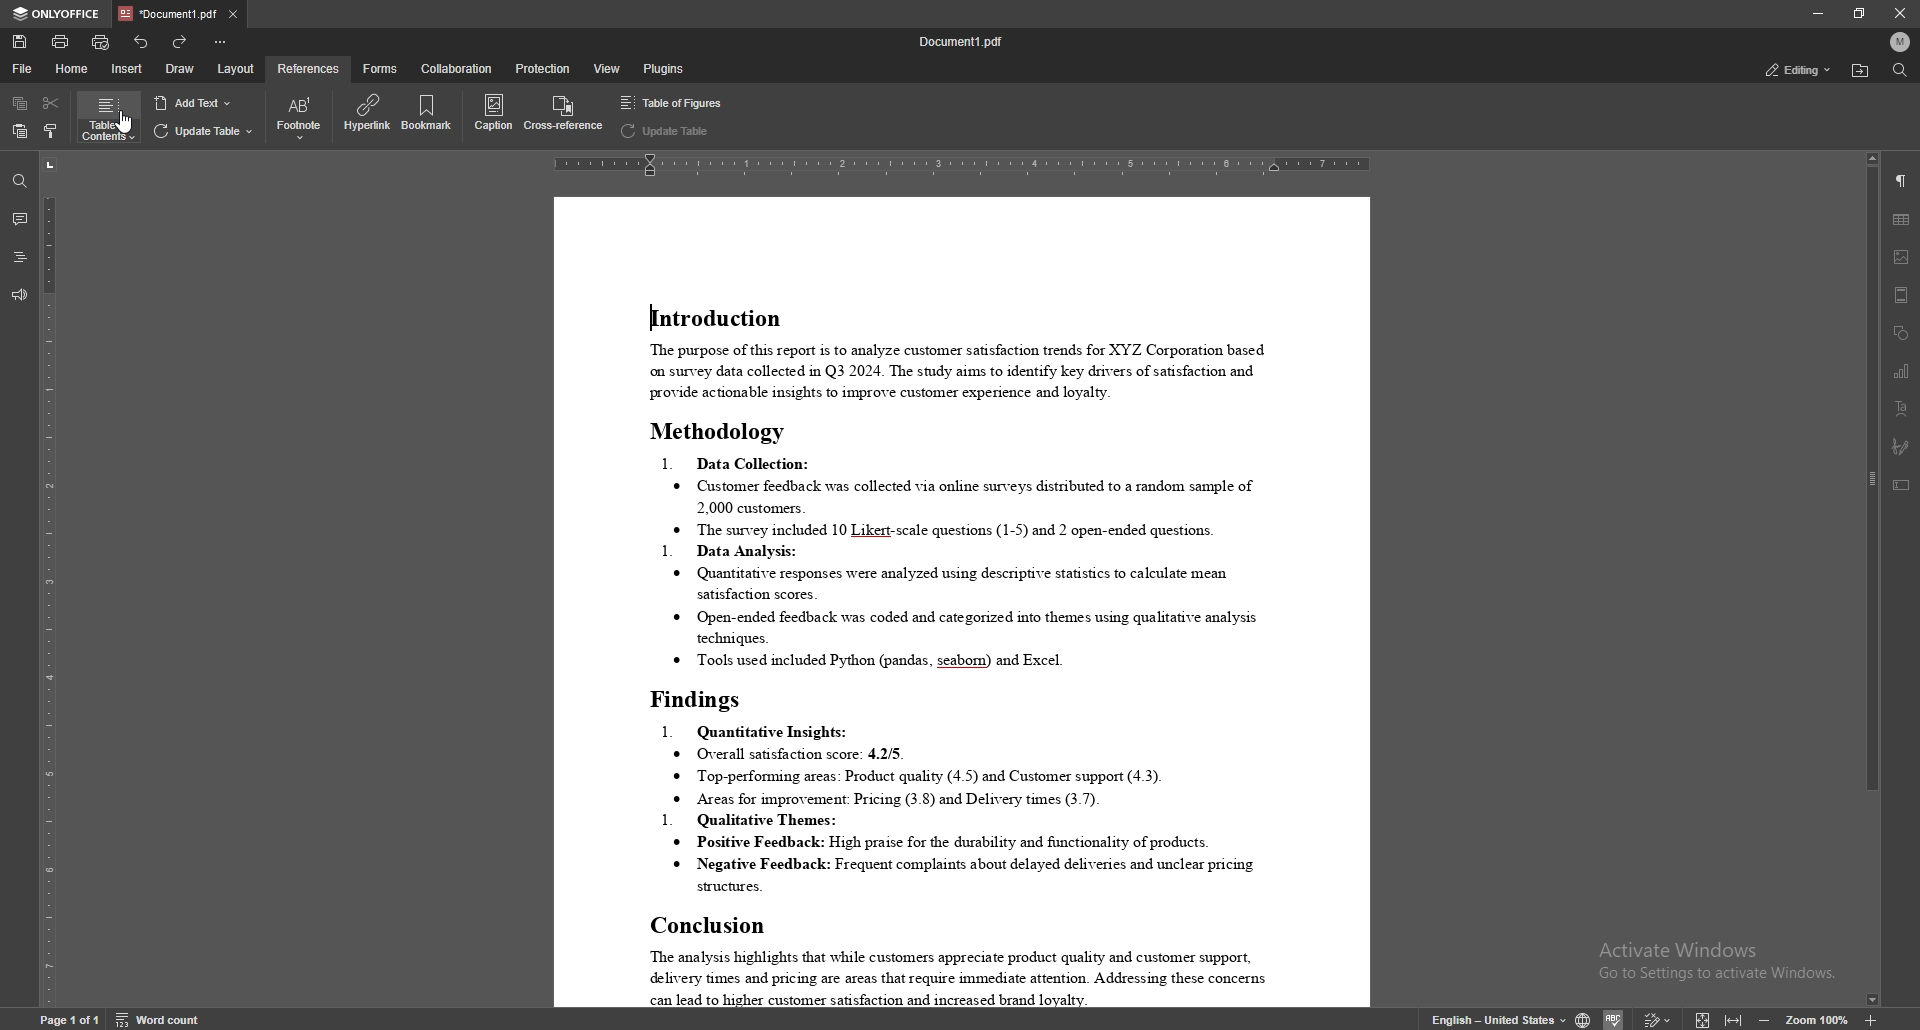 Image resolution: width=1920 pixels, height=1030 pixels. What do you see at coordinates (1655, 1020) in the screenshot?
I see `` at bounding box center [1655, 1020].